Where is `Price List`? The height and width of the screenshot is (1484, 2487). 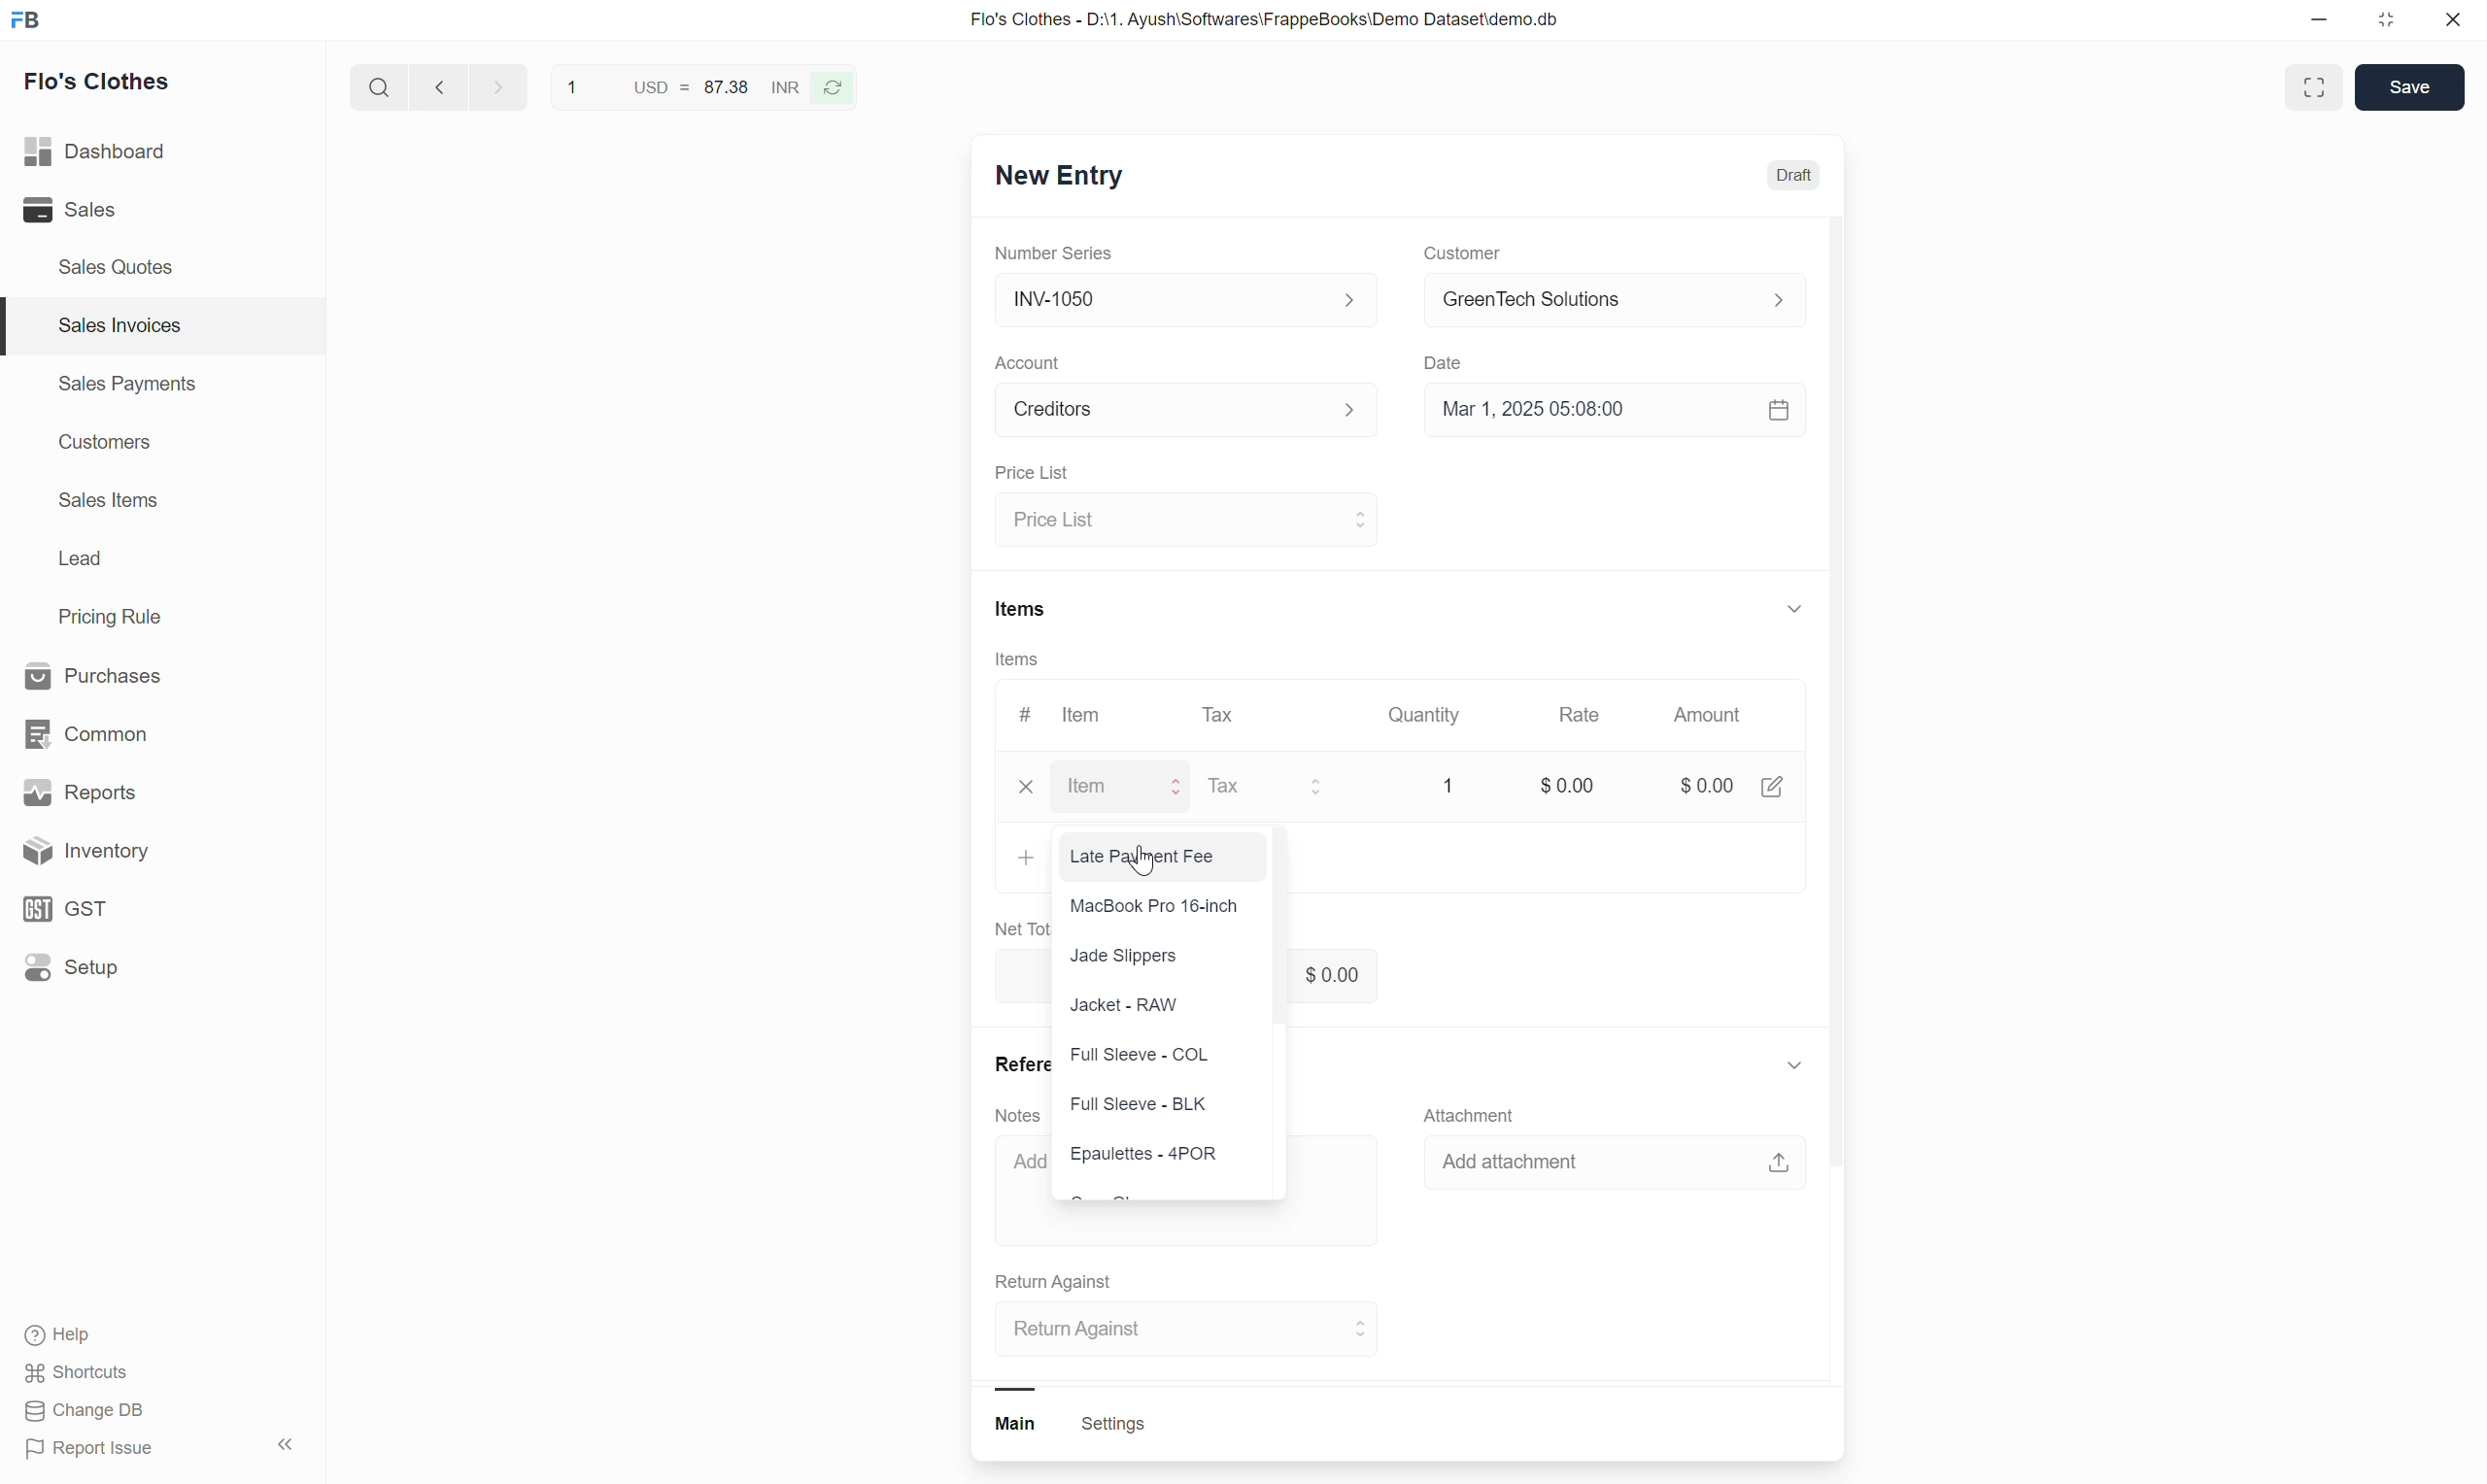 Price List is located at coordinates (1028, 473).